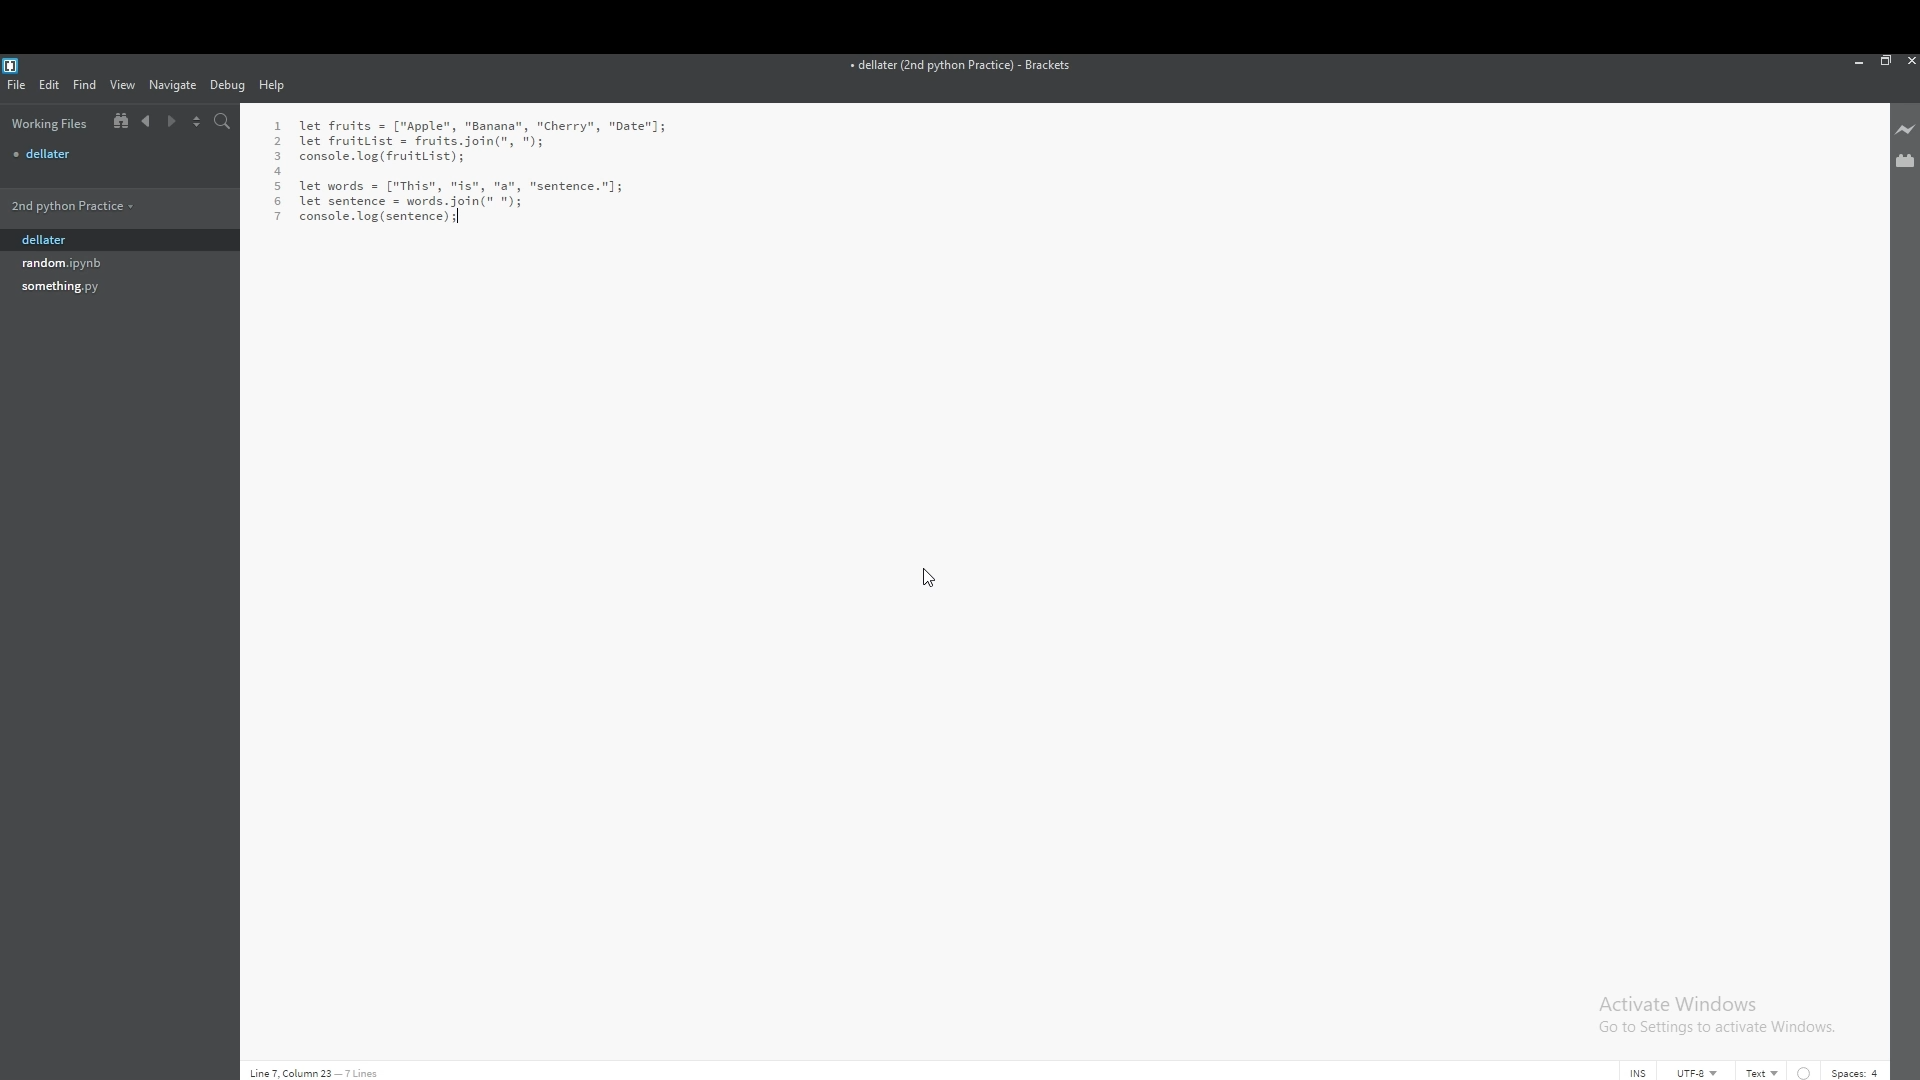 This screenshot has height=1080, width=1920. What do you see at coordinates (93, 241) in the screenshot?
I see `dellat` at bounding box center [93, 241].